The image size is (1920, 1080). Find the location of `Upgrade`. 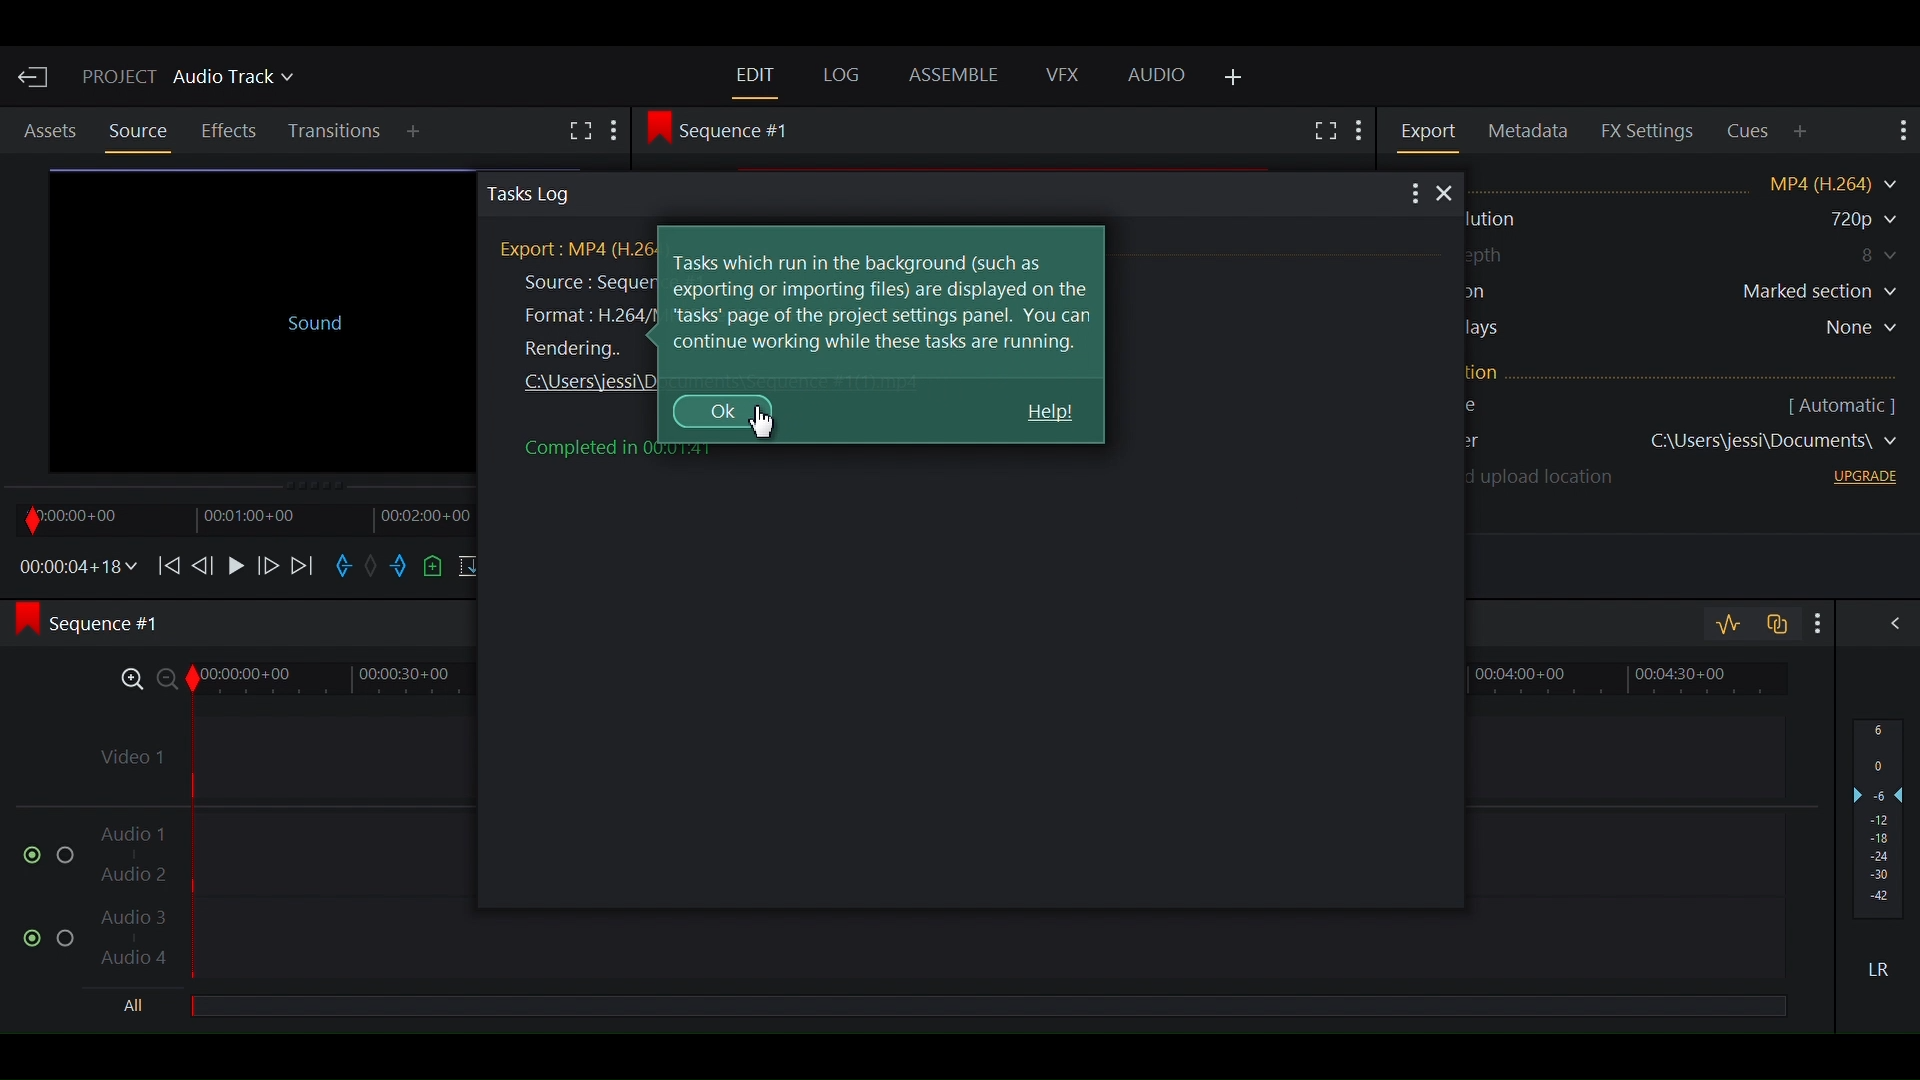

Upgrade is located at coordinates (1860, 480).